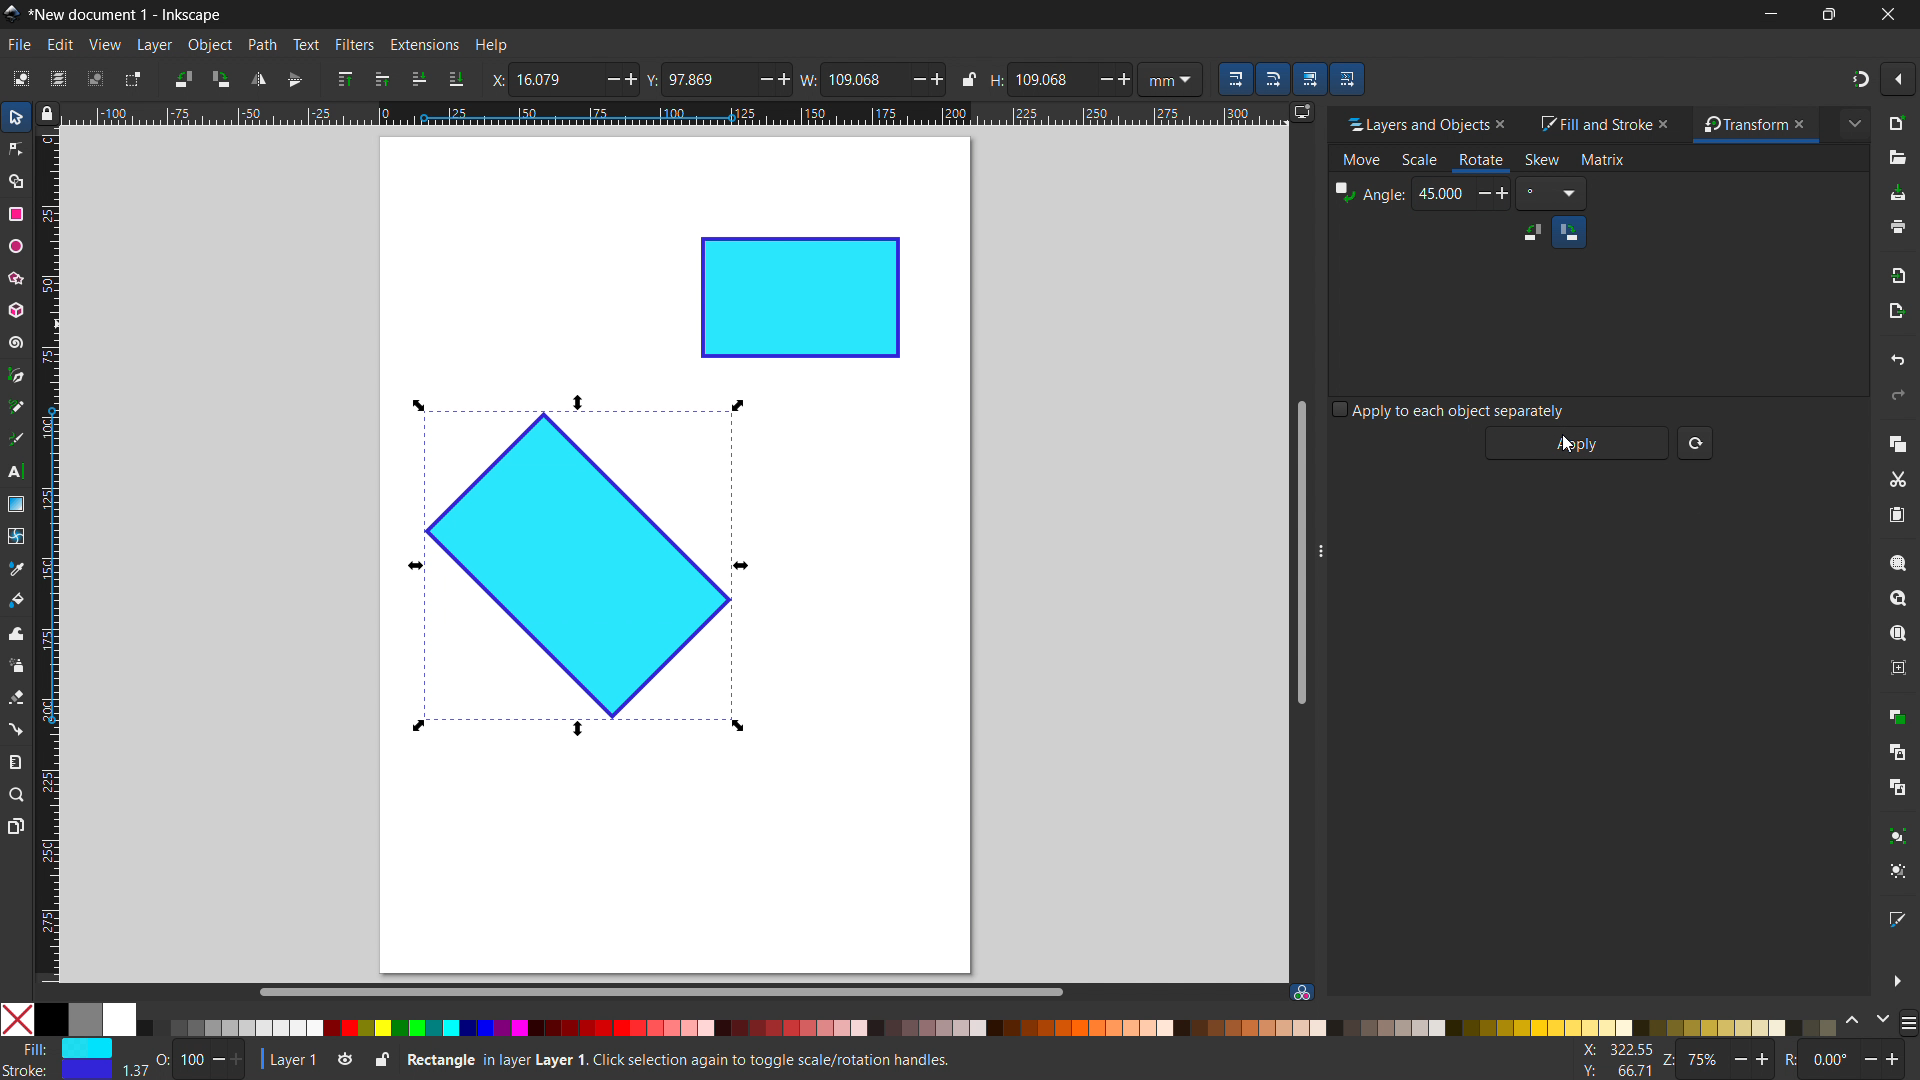  I want to click on paste, so click(1896, 514).